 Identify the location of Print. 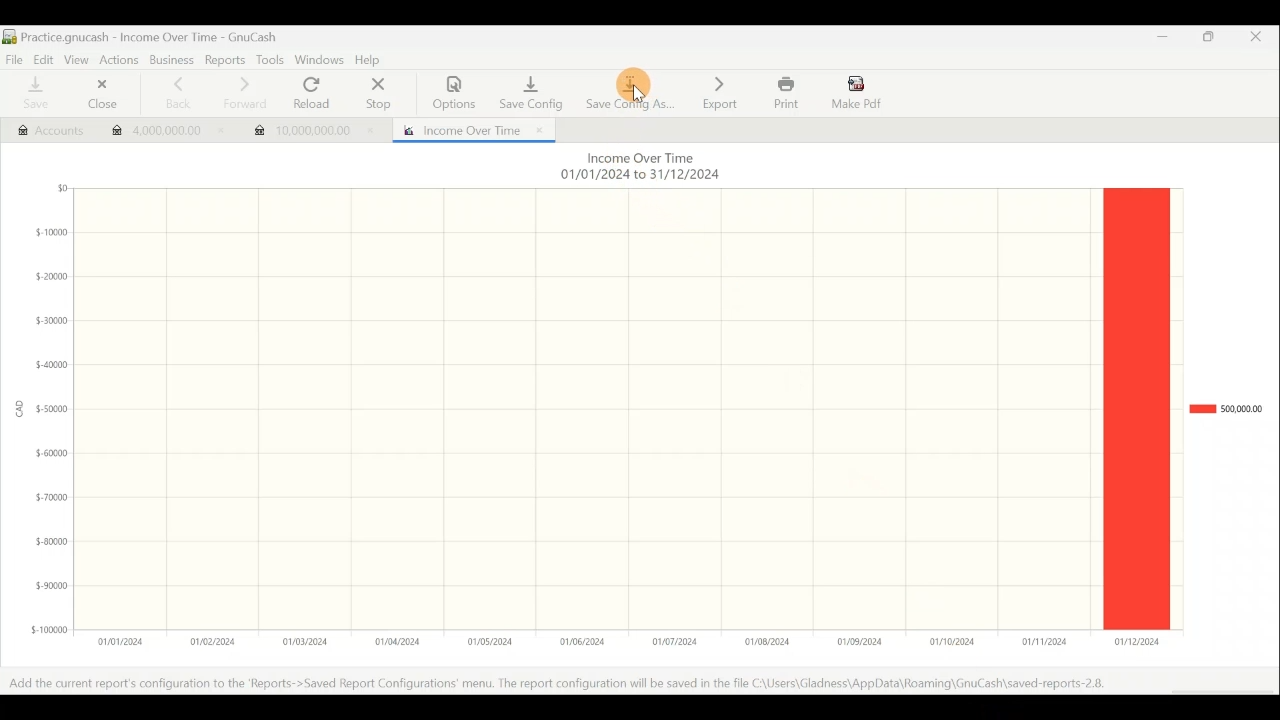
(784, 93).